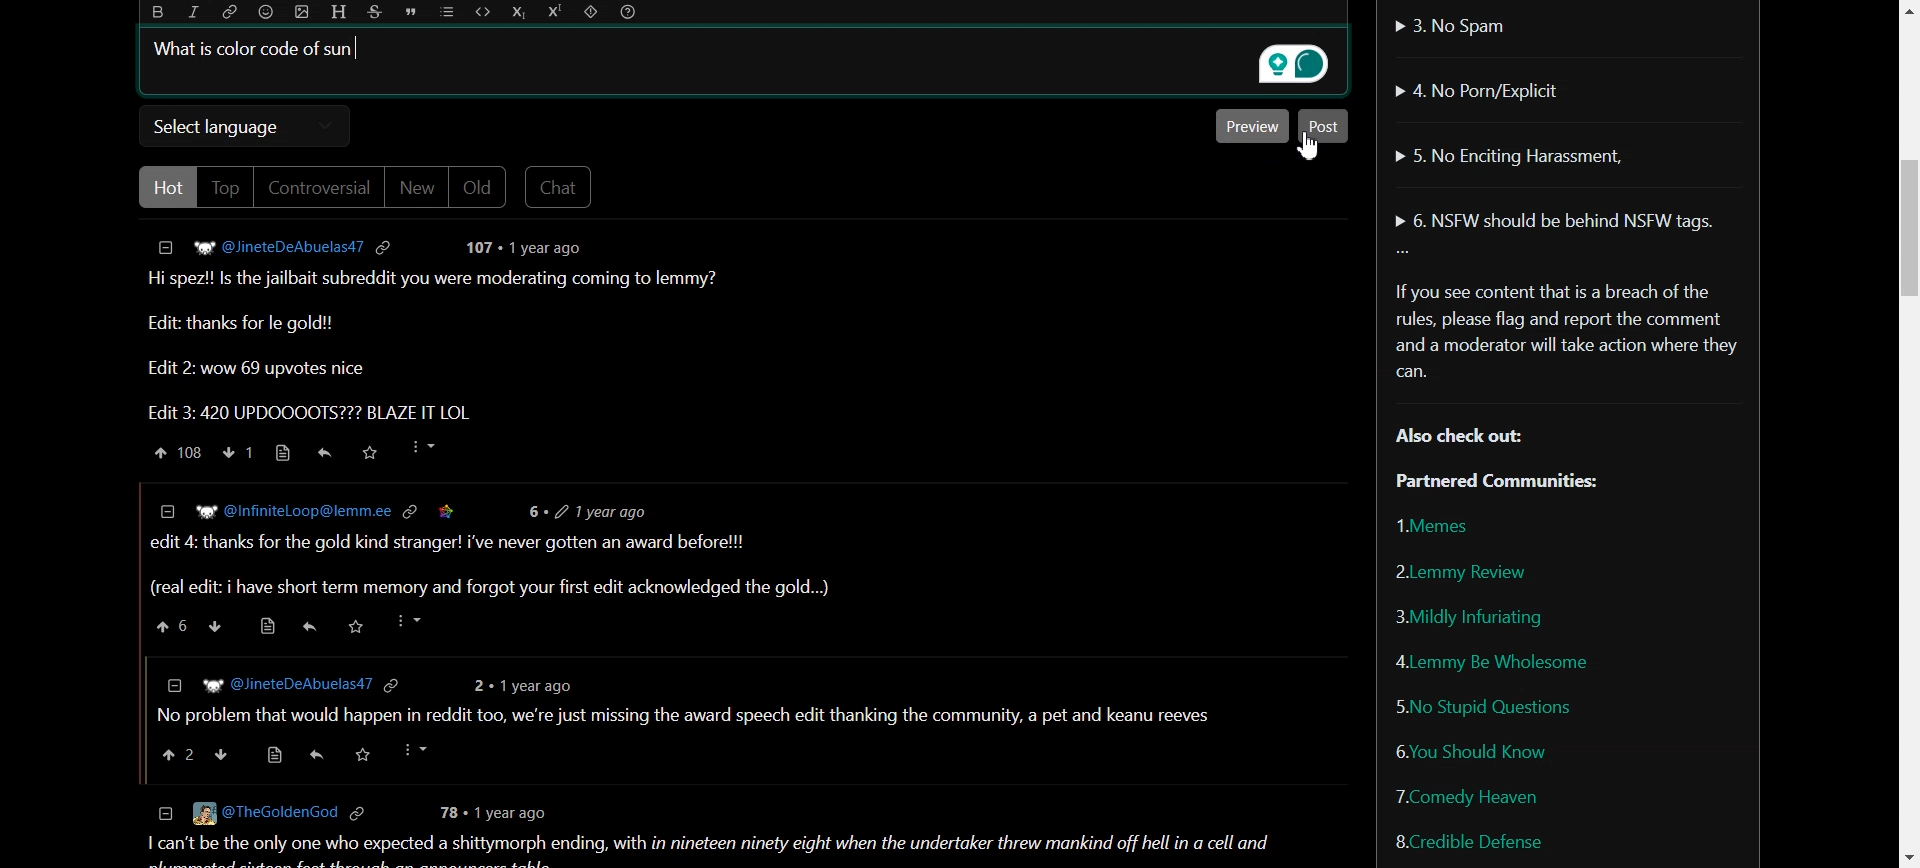 The image size is (1920, 868). I want to click on W? @InfiniteLoop@lemm.ee, so click(311, 509).